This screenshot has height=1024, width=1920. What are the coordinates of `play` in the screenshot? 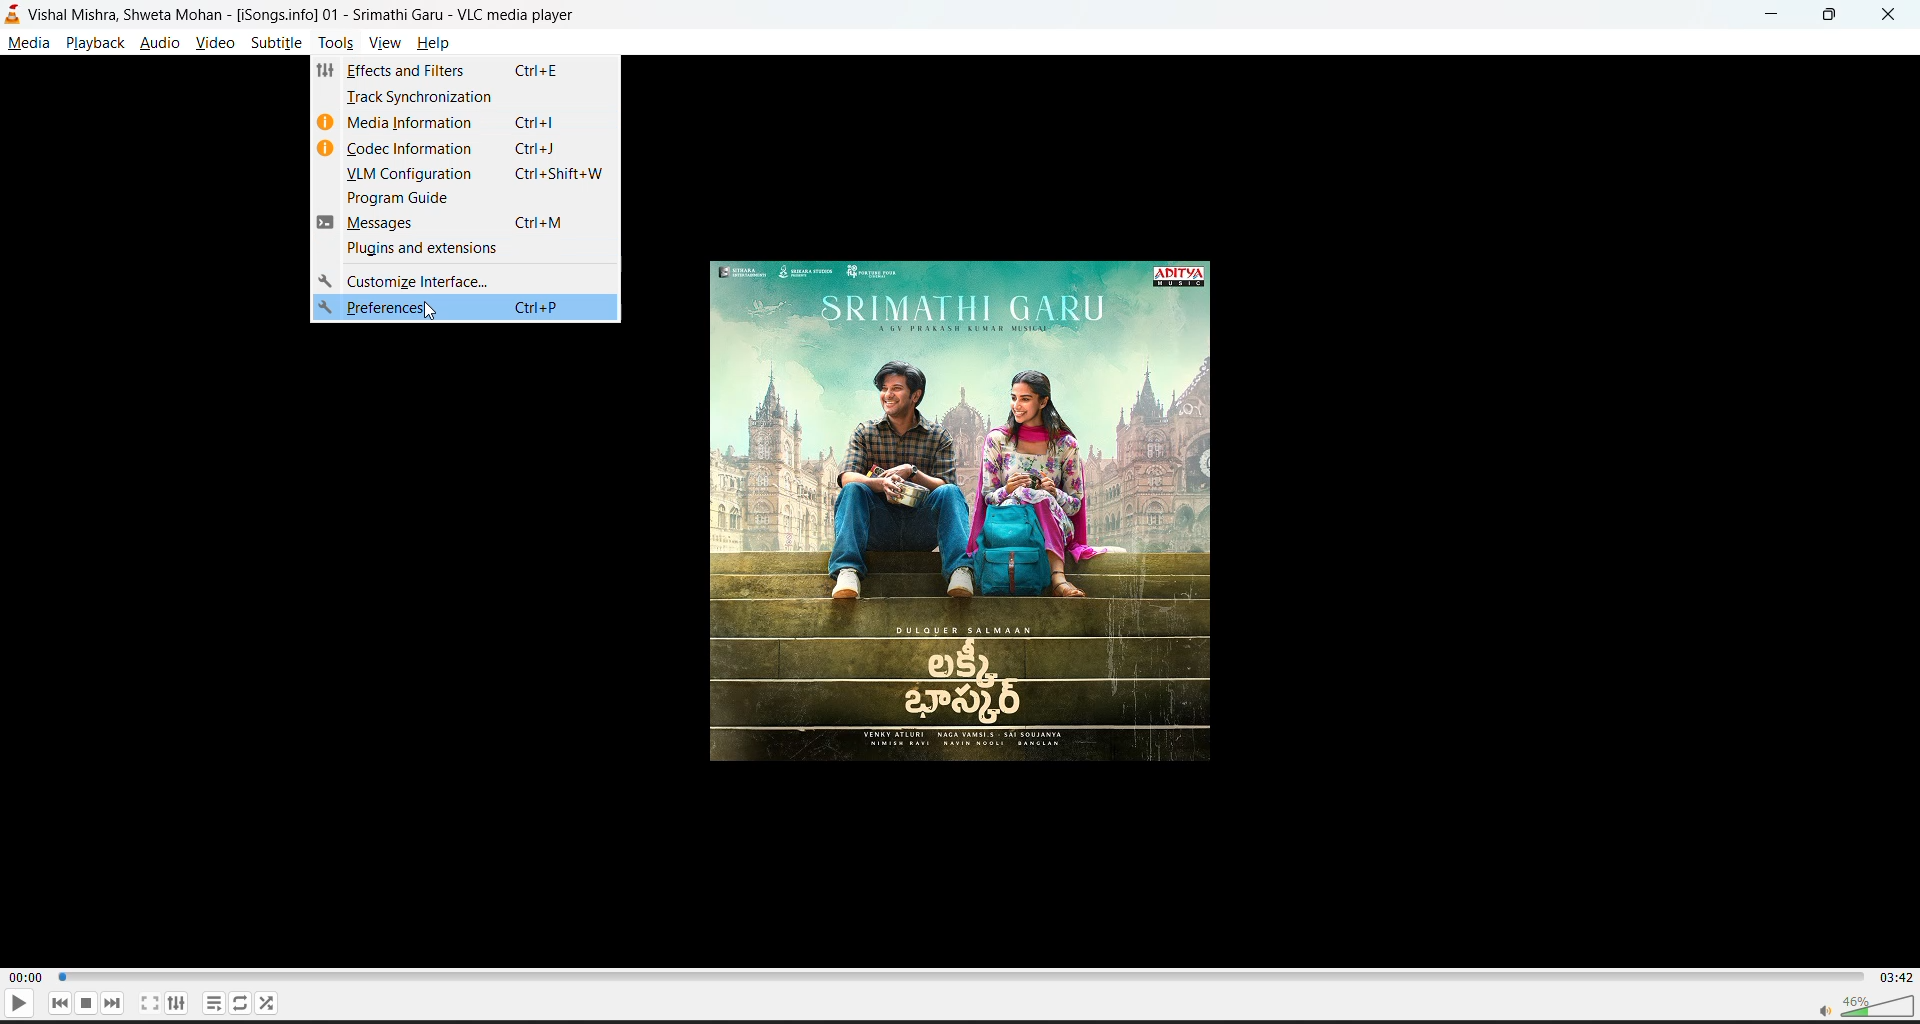 It's located at (17, 1006).